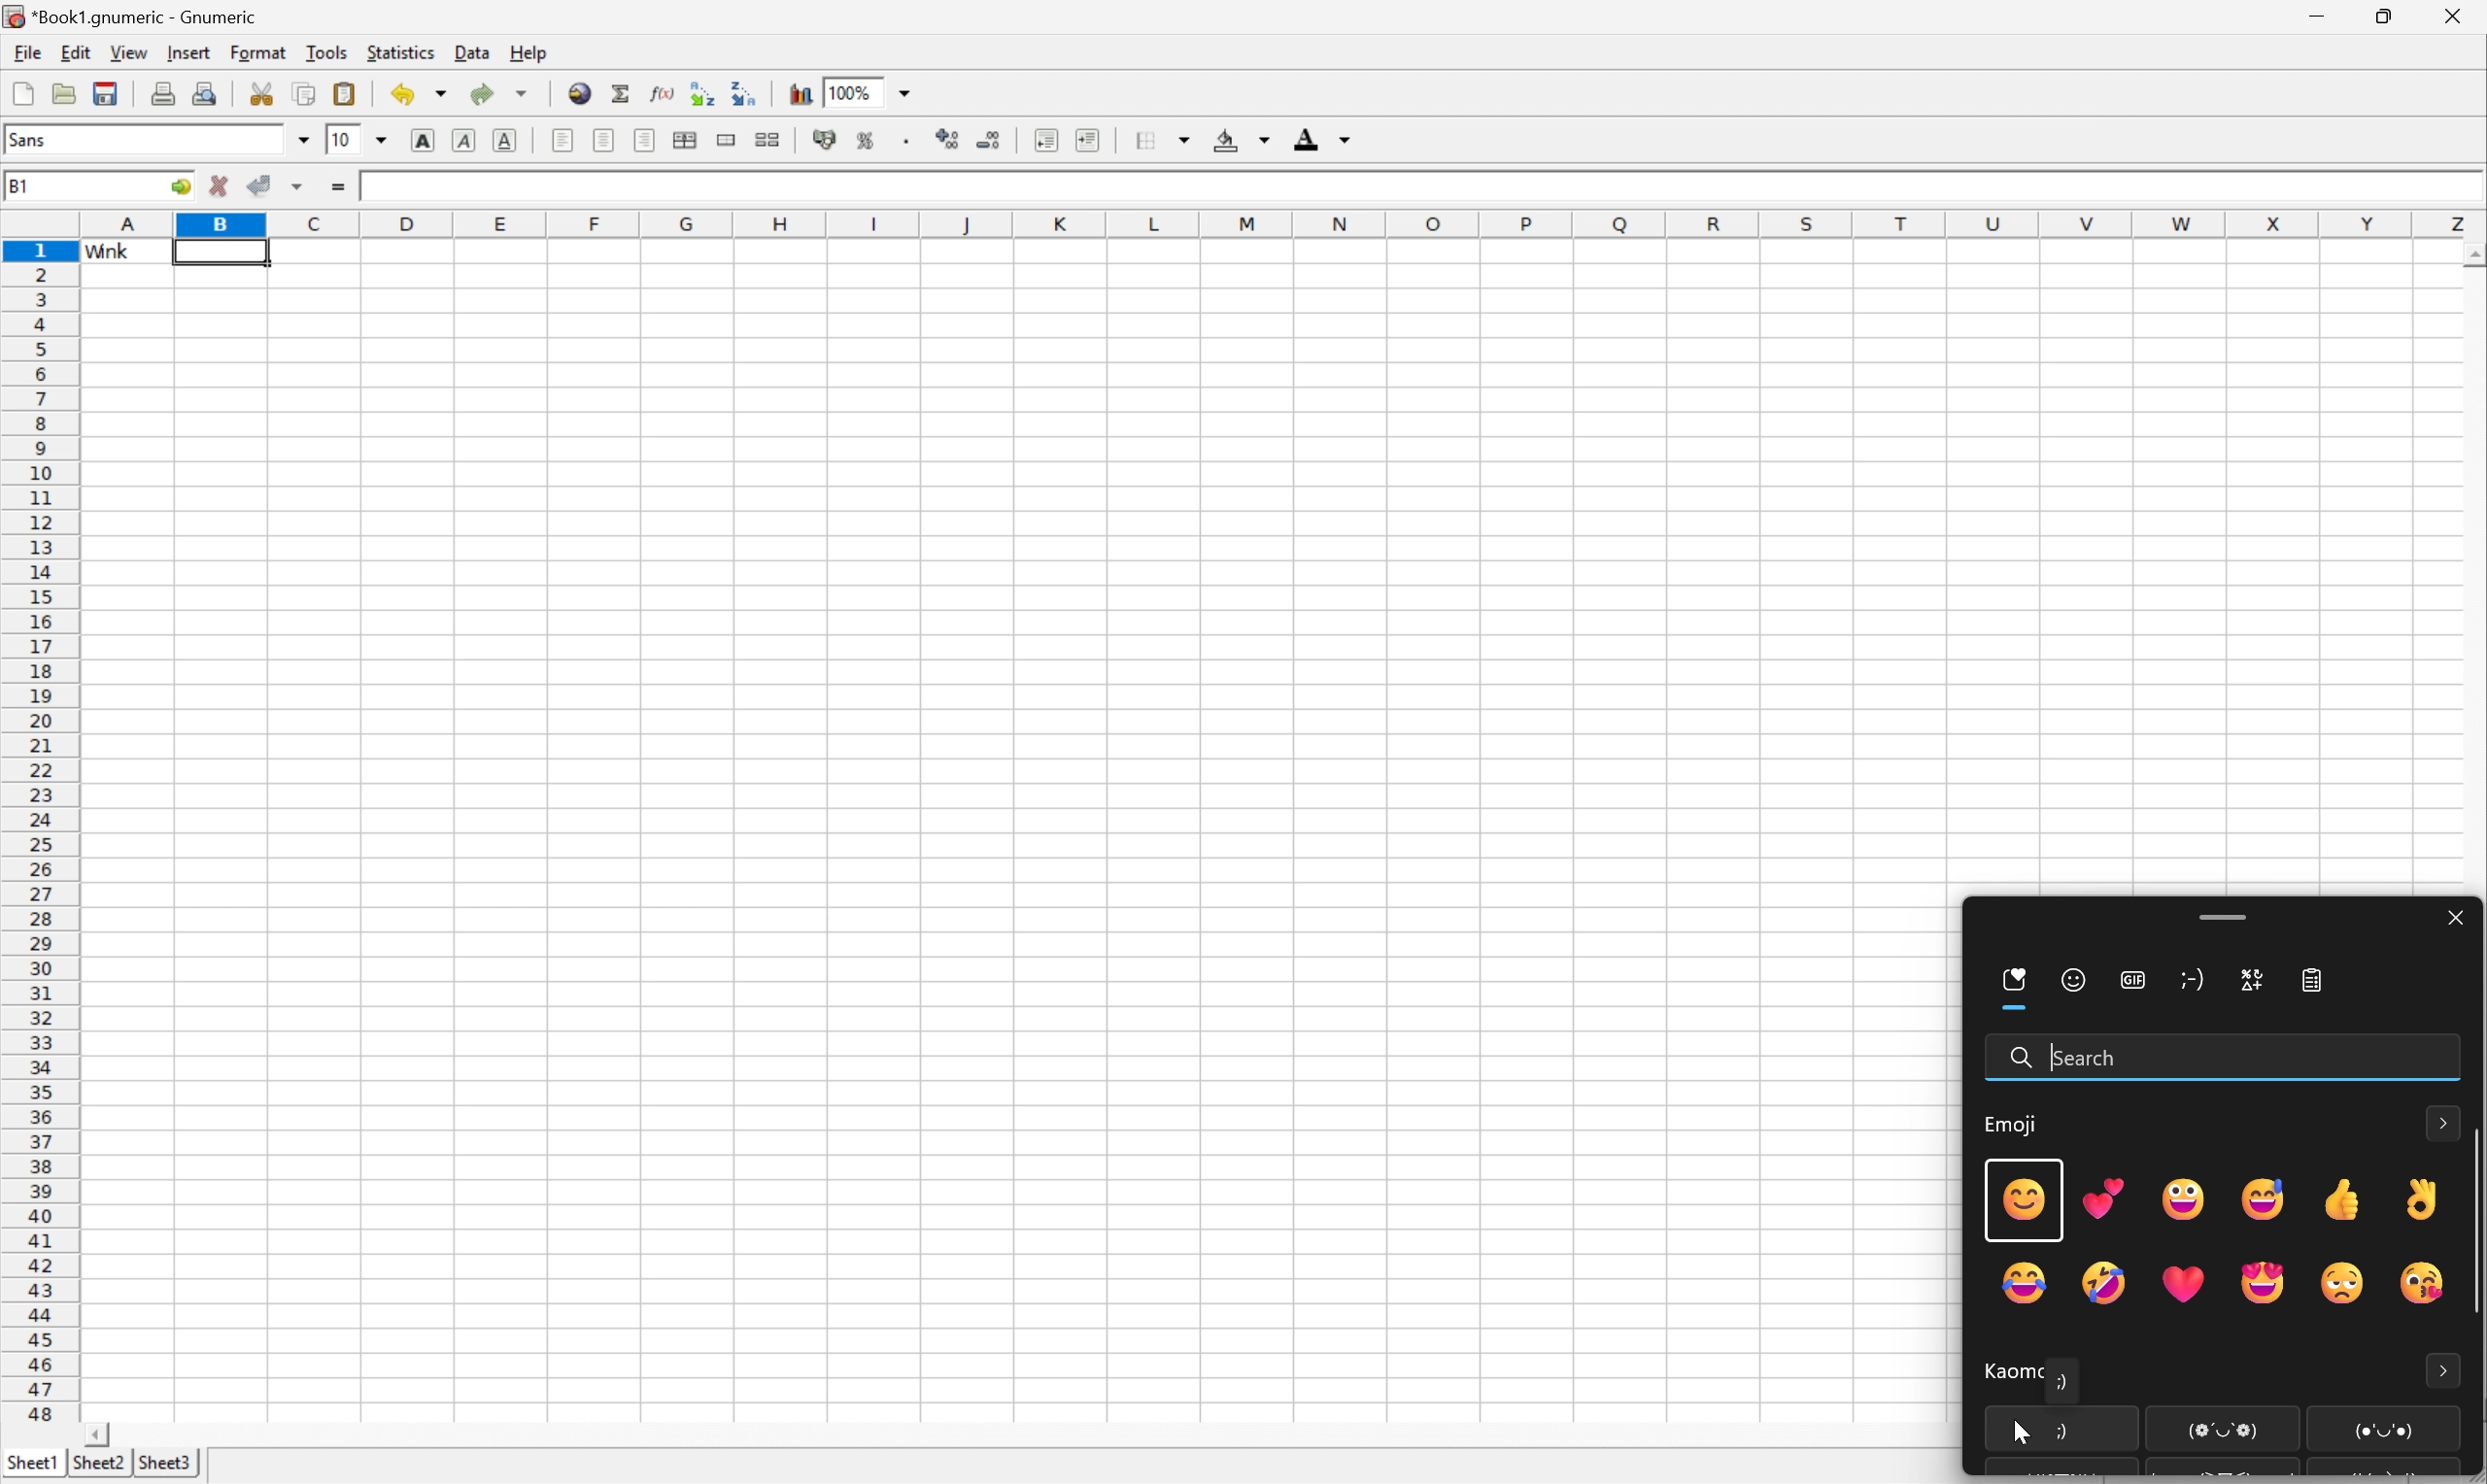 This screenshot has width=2487, height=1484. What do you see at coordinates (165, 1463) in the screenshot?
I see `sheet3` at bounding box center [165, 1463].